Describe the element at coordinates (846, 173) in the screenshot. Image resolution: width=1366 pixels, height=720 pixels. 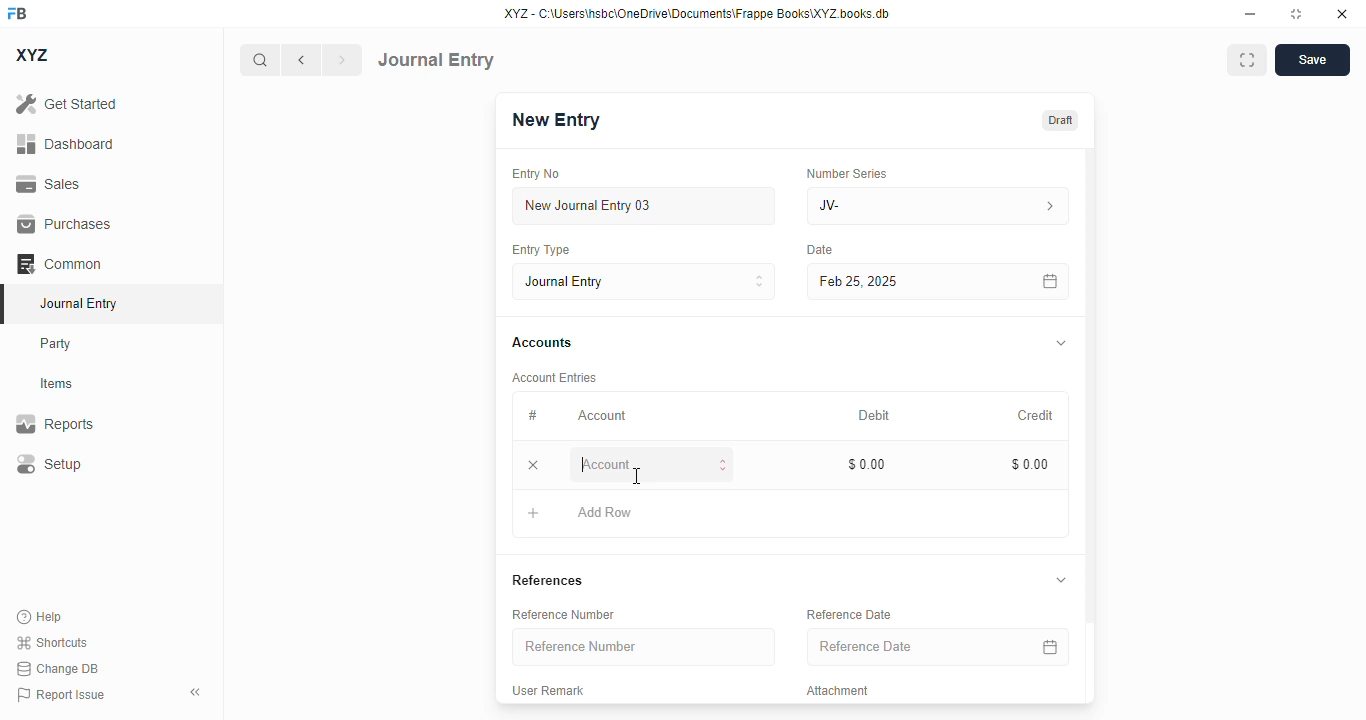
I see `number series` at that location.